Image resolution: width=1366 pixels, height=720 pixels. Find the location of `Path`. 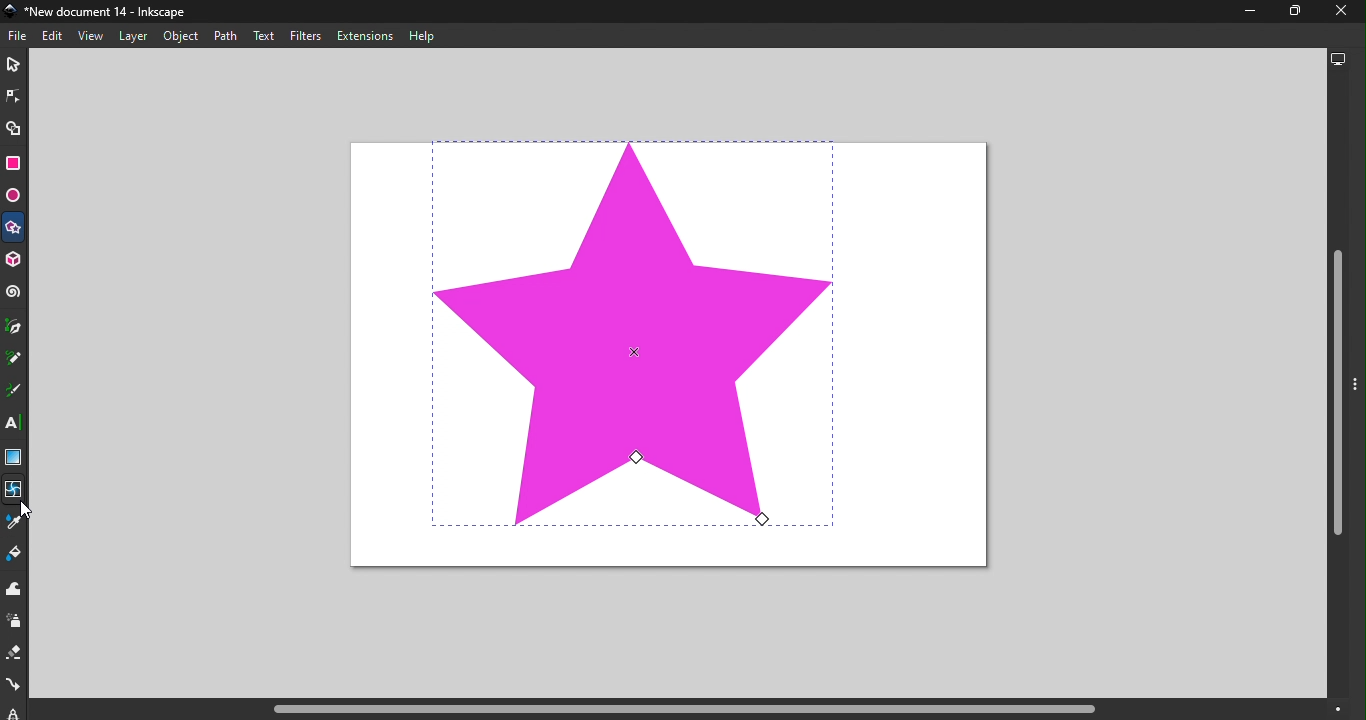

Path is located at coordinates (227, 35).